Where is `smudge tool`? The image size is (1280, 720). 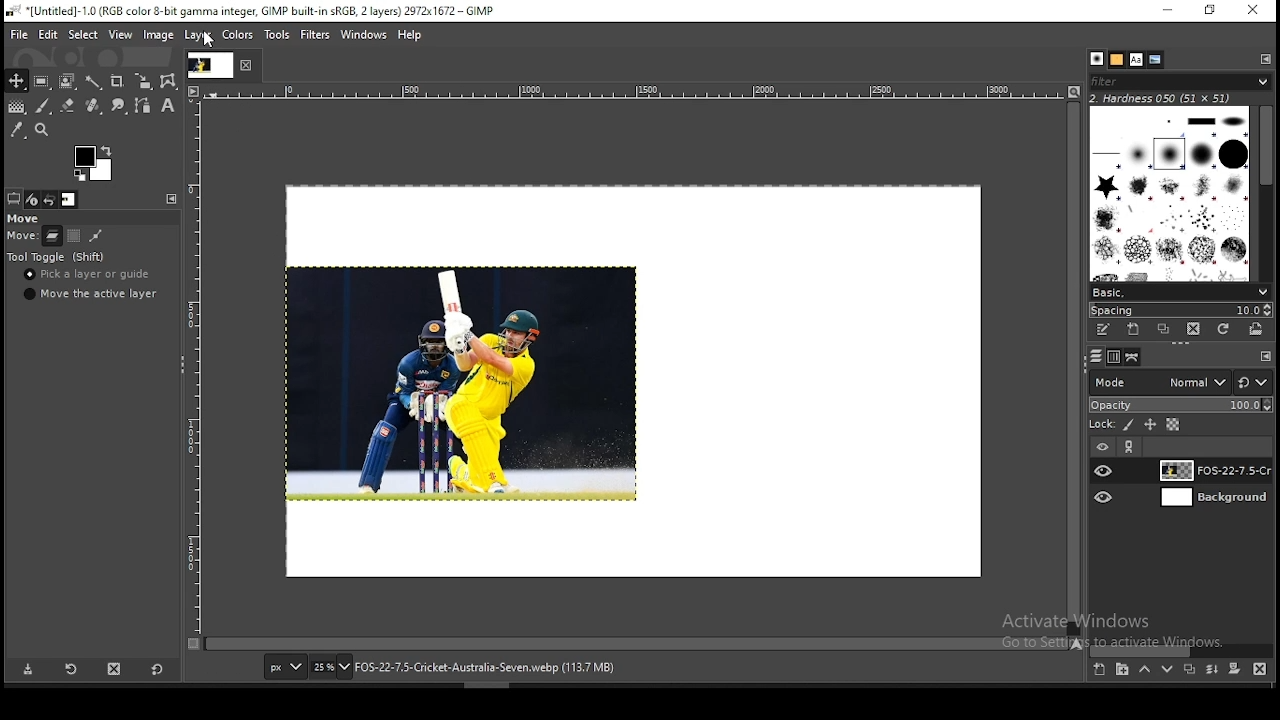
smudge tool is located at coordinates (116, 106).